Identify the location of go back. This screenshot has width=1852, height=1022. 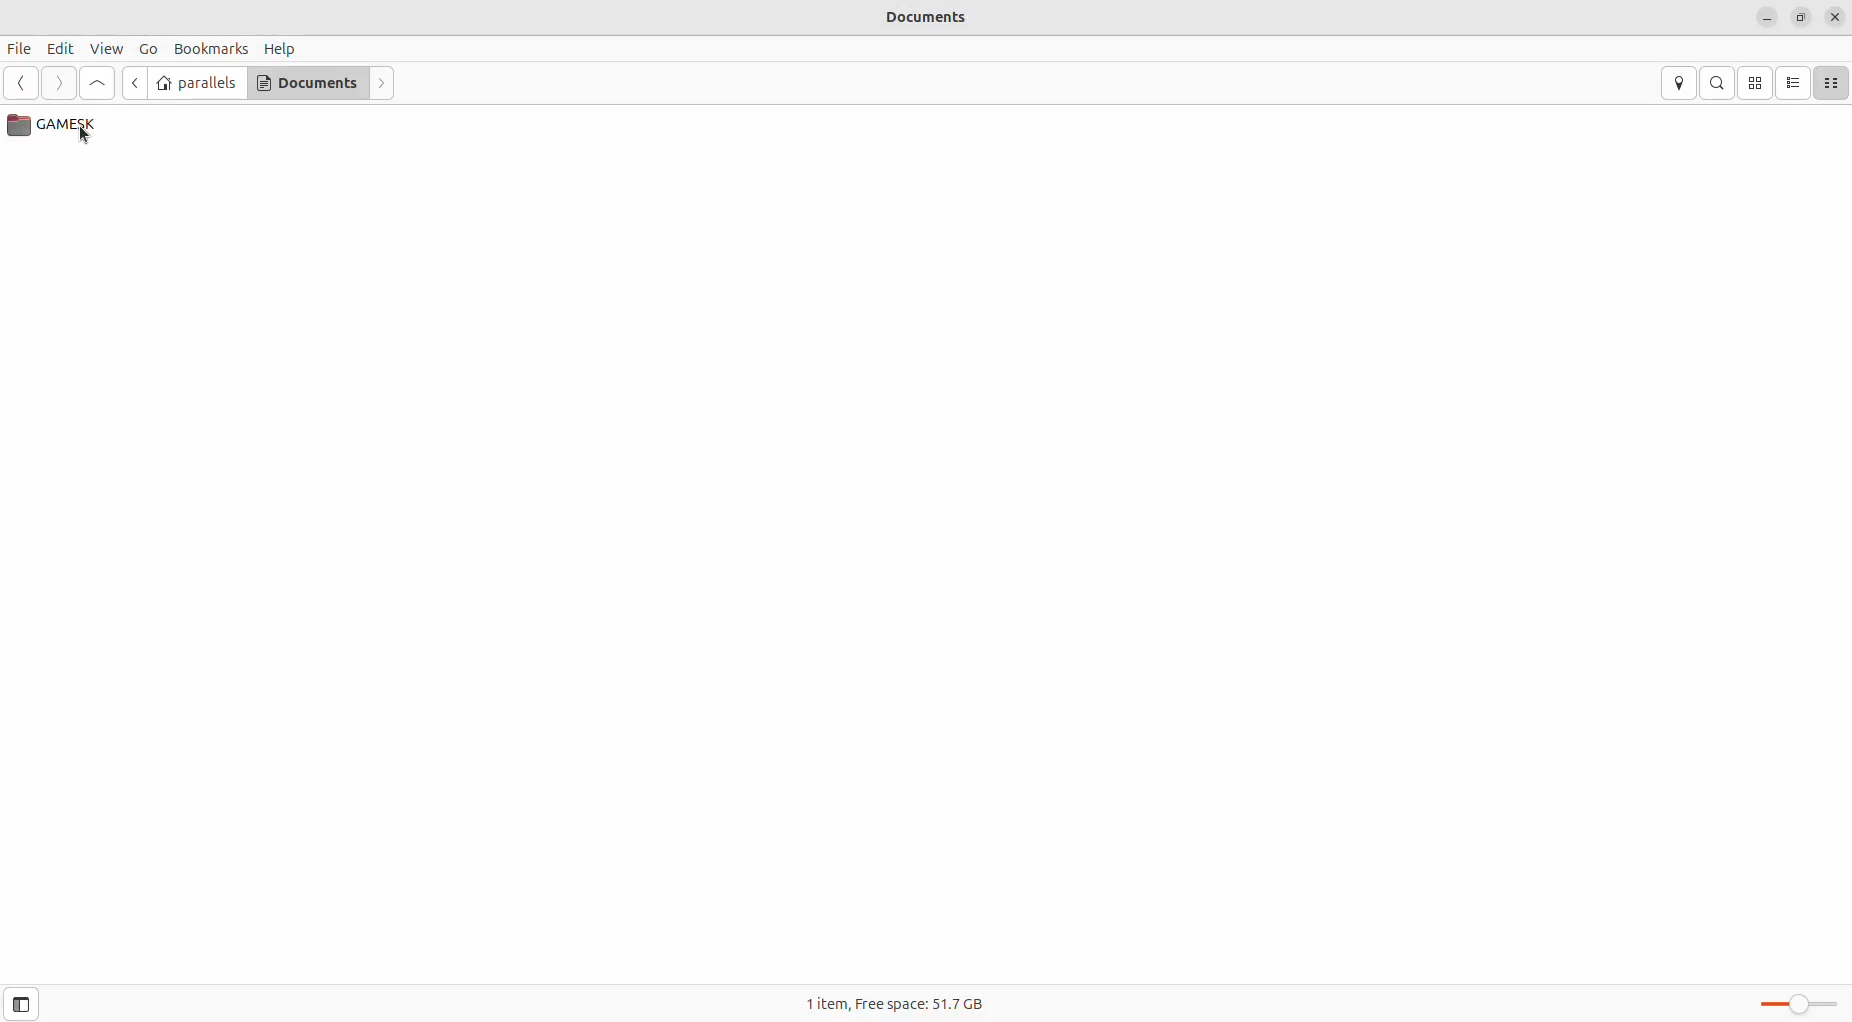
(135, 83).